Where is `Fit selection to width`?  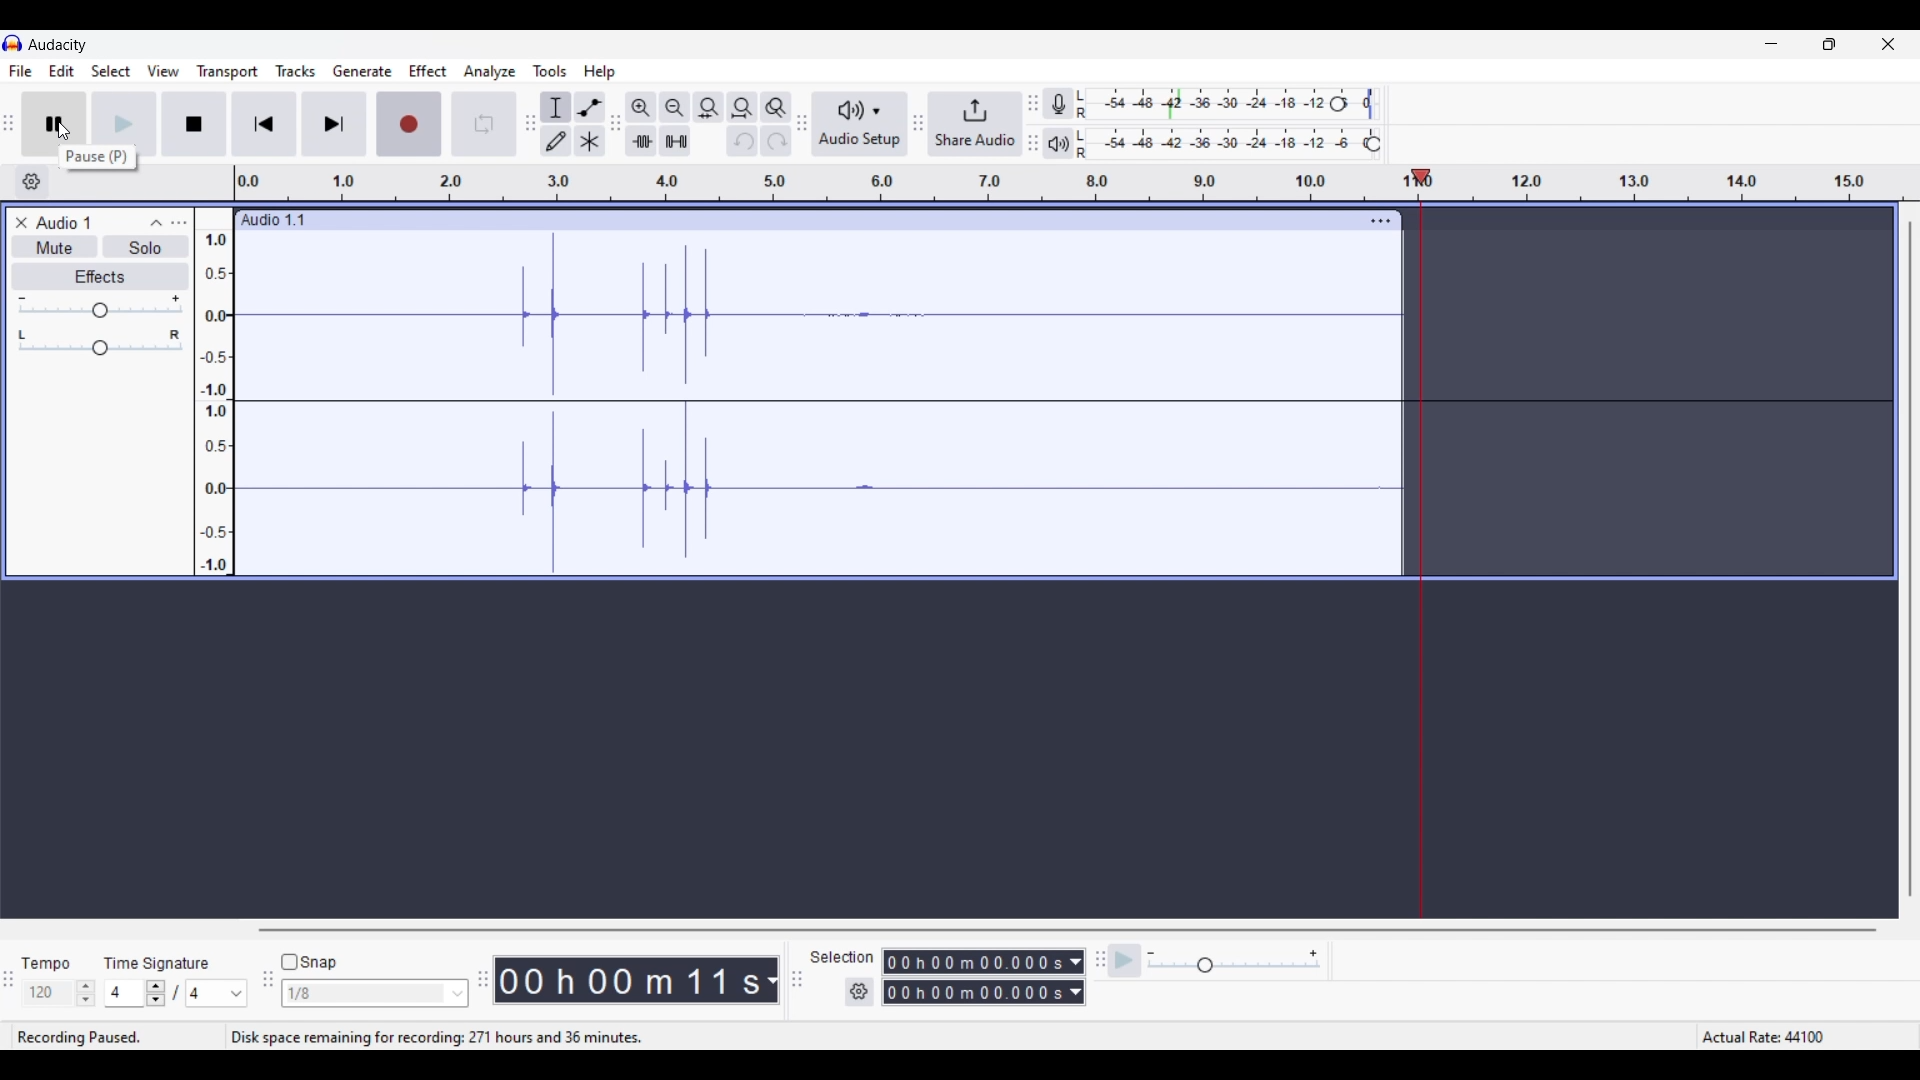 Fit selection to width is located at coordinates (709, 107).